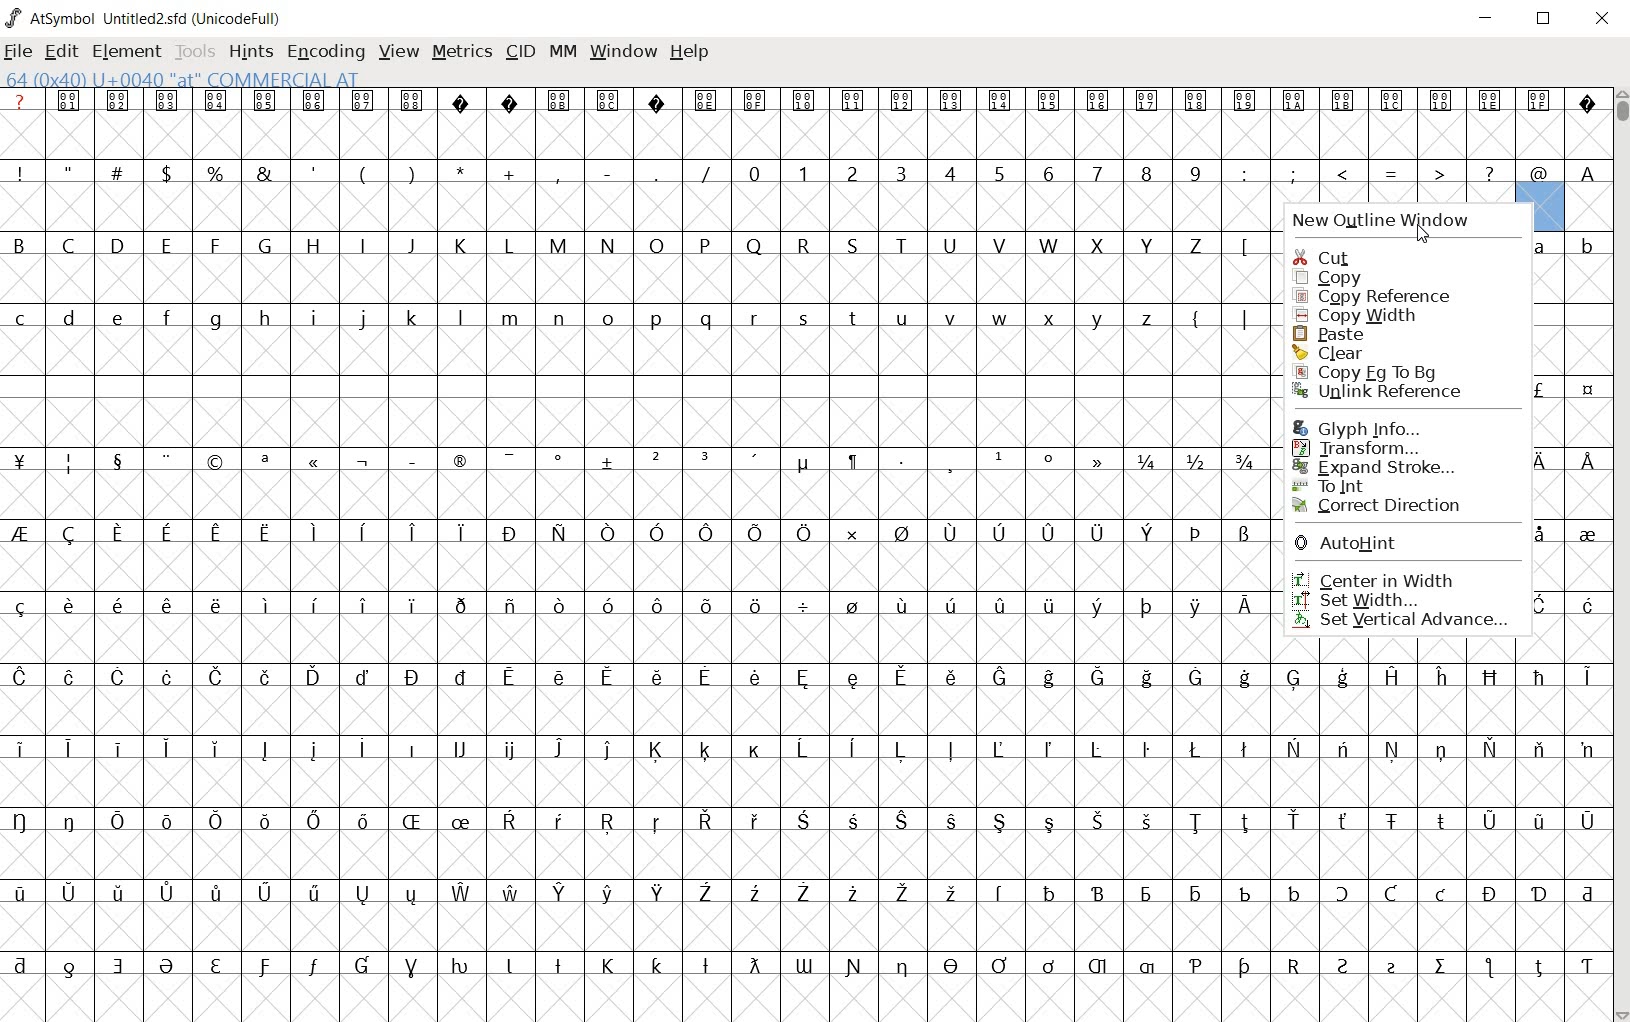 This screenshot has width=1630, height=1022. What do you see at coordinates (626, 50) in the screenshot?
I see `WINDOW` at bounding box center [626, 50].